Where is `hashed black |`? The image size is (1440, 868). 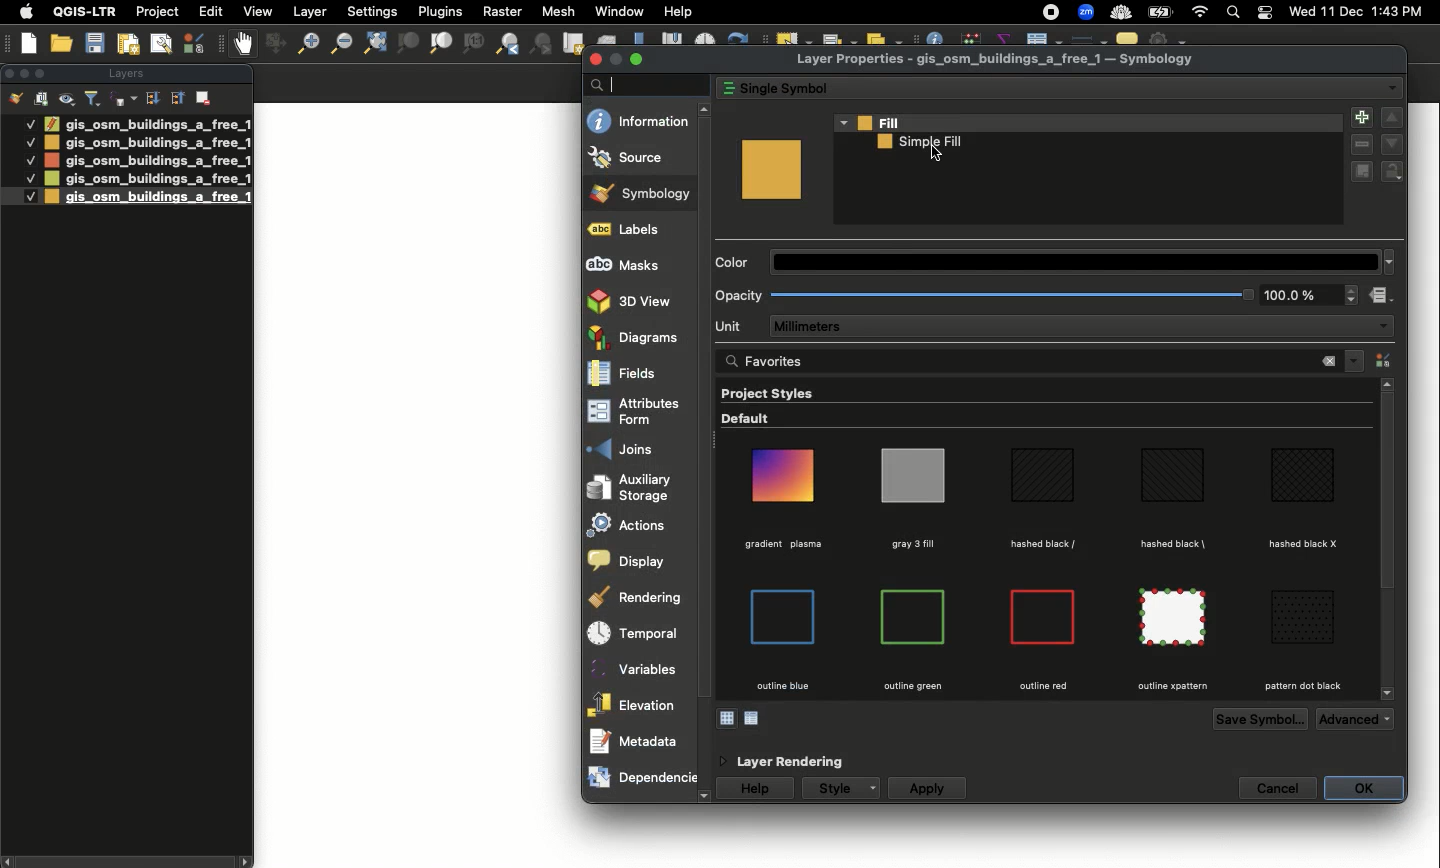
hashed black | is located at coordinates (1044, 544).